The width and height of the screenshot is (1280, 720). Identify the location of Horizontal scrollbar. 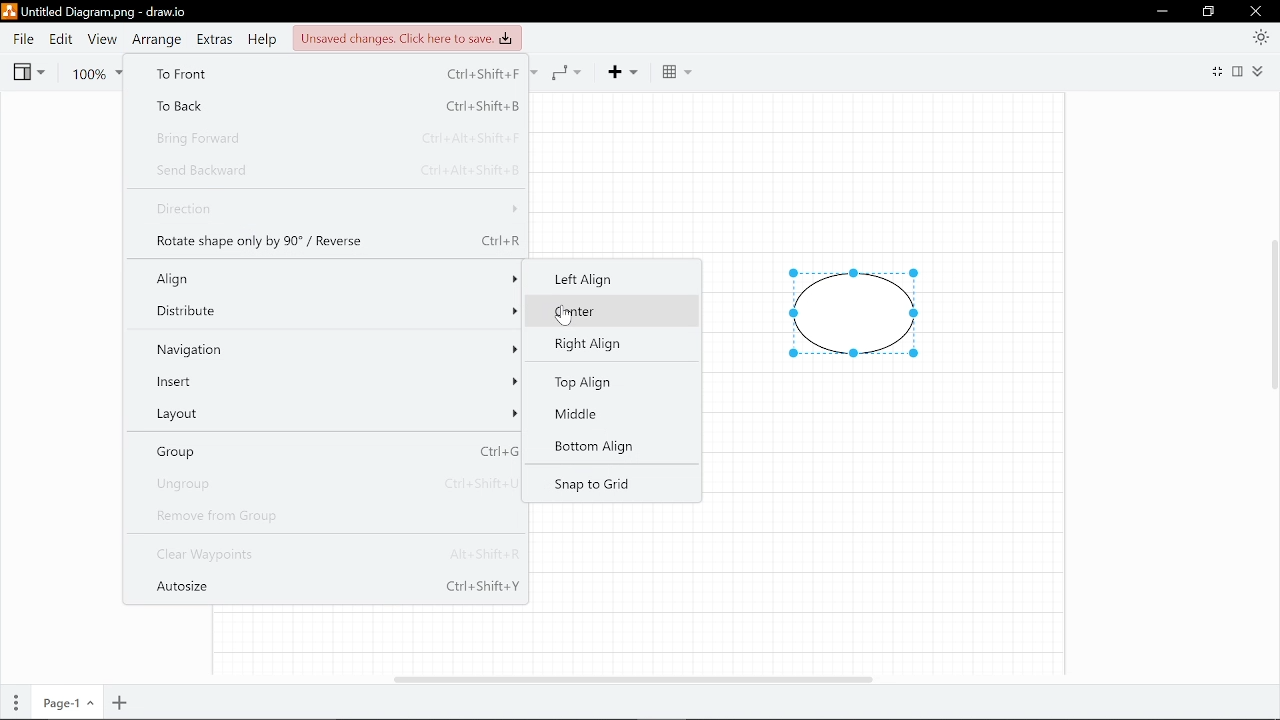
(634, 679).